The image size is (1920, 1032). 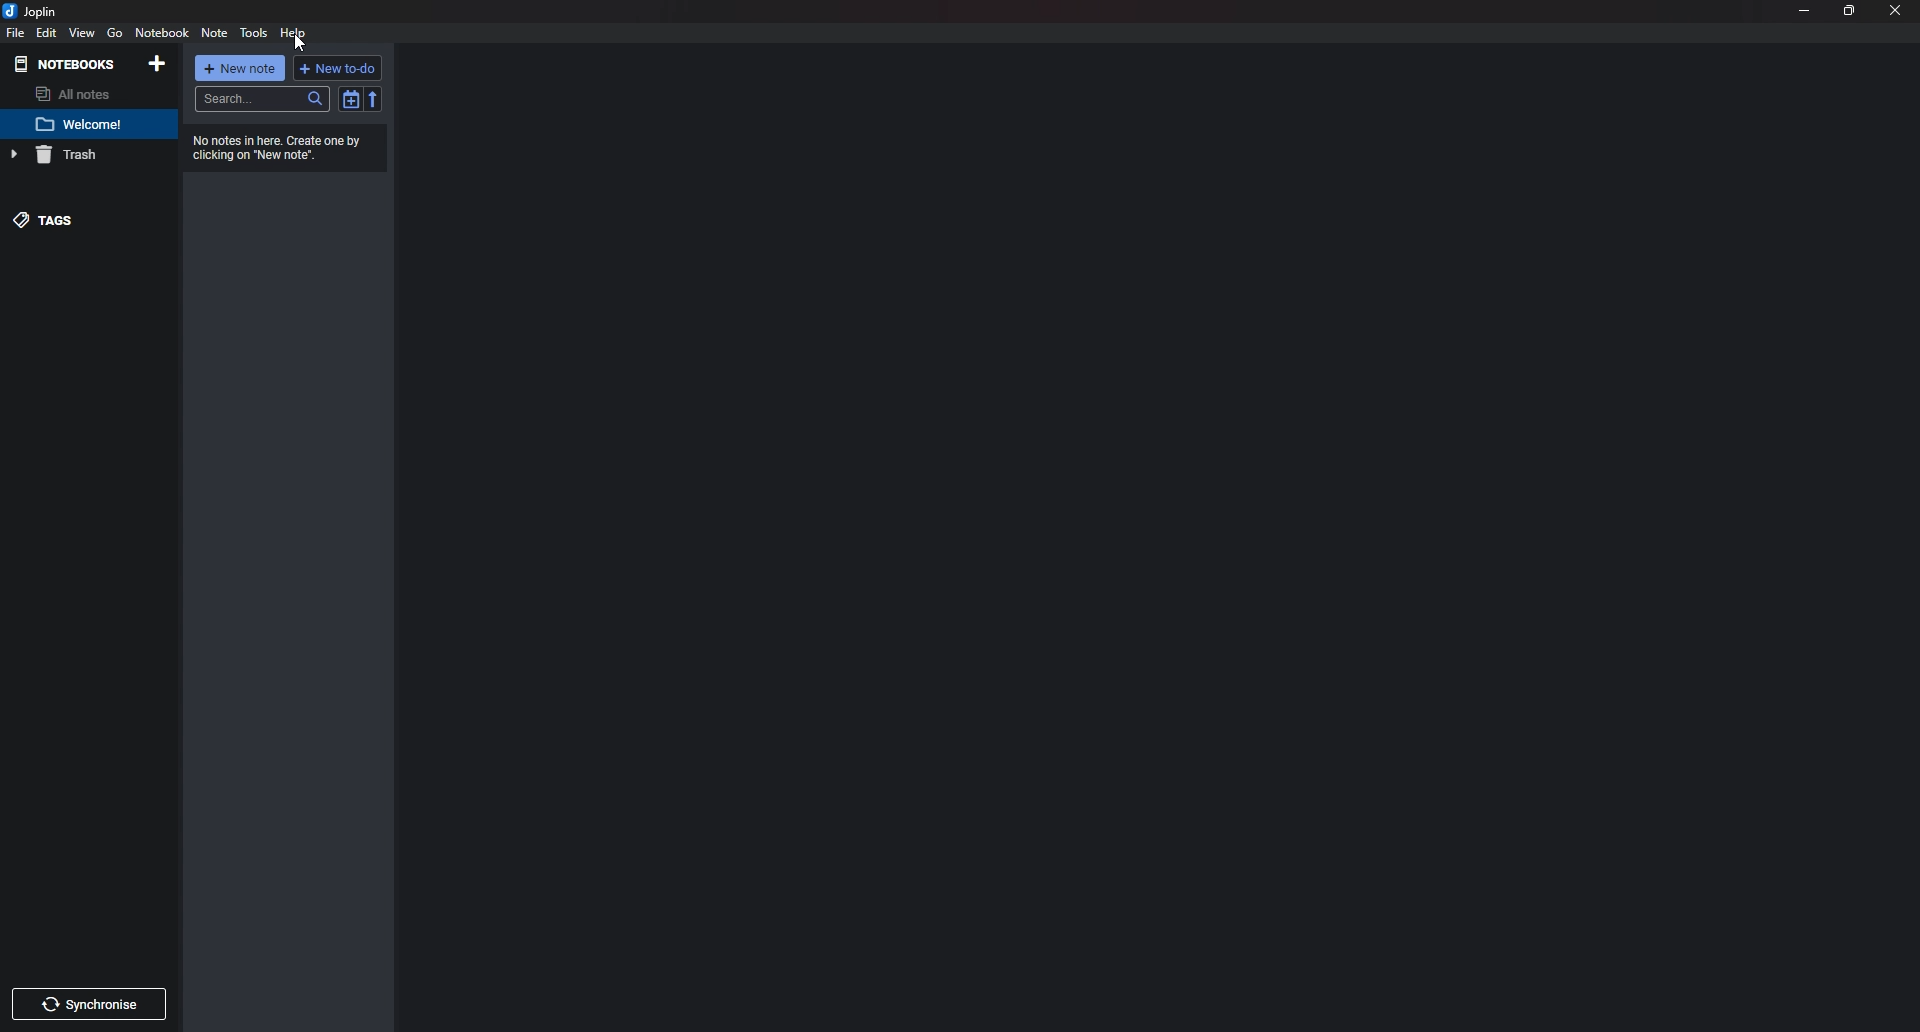 I want to click on search, so click(x=261, y=100).